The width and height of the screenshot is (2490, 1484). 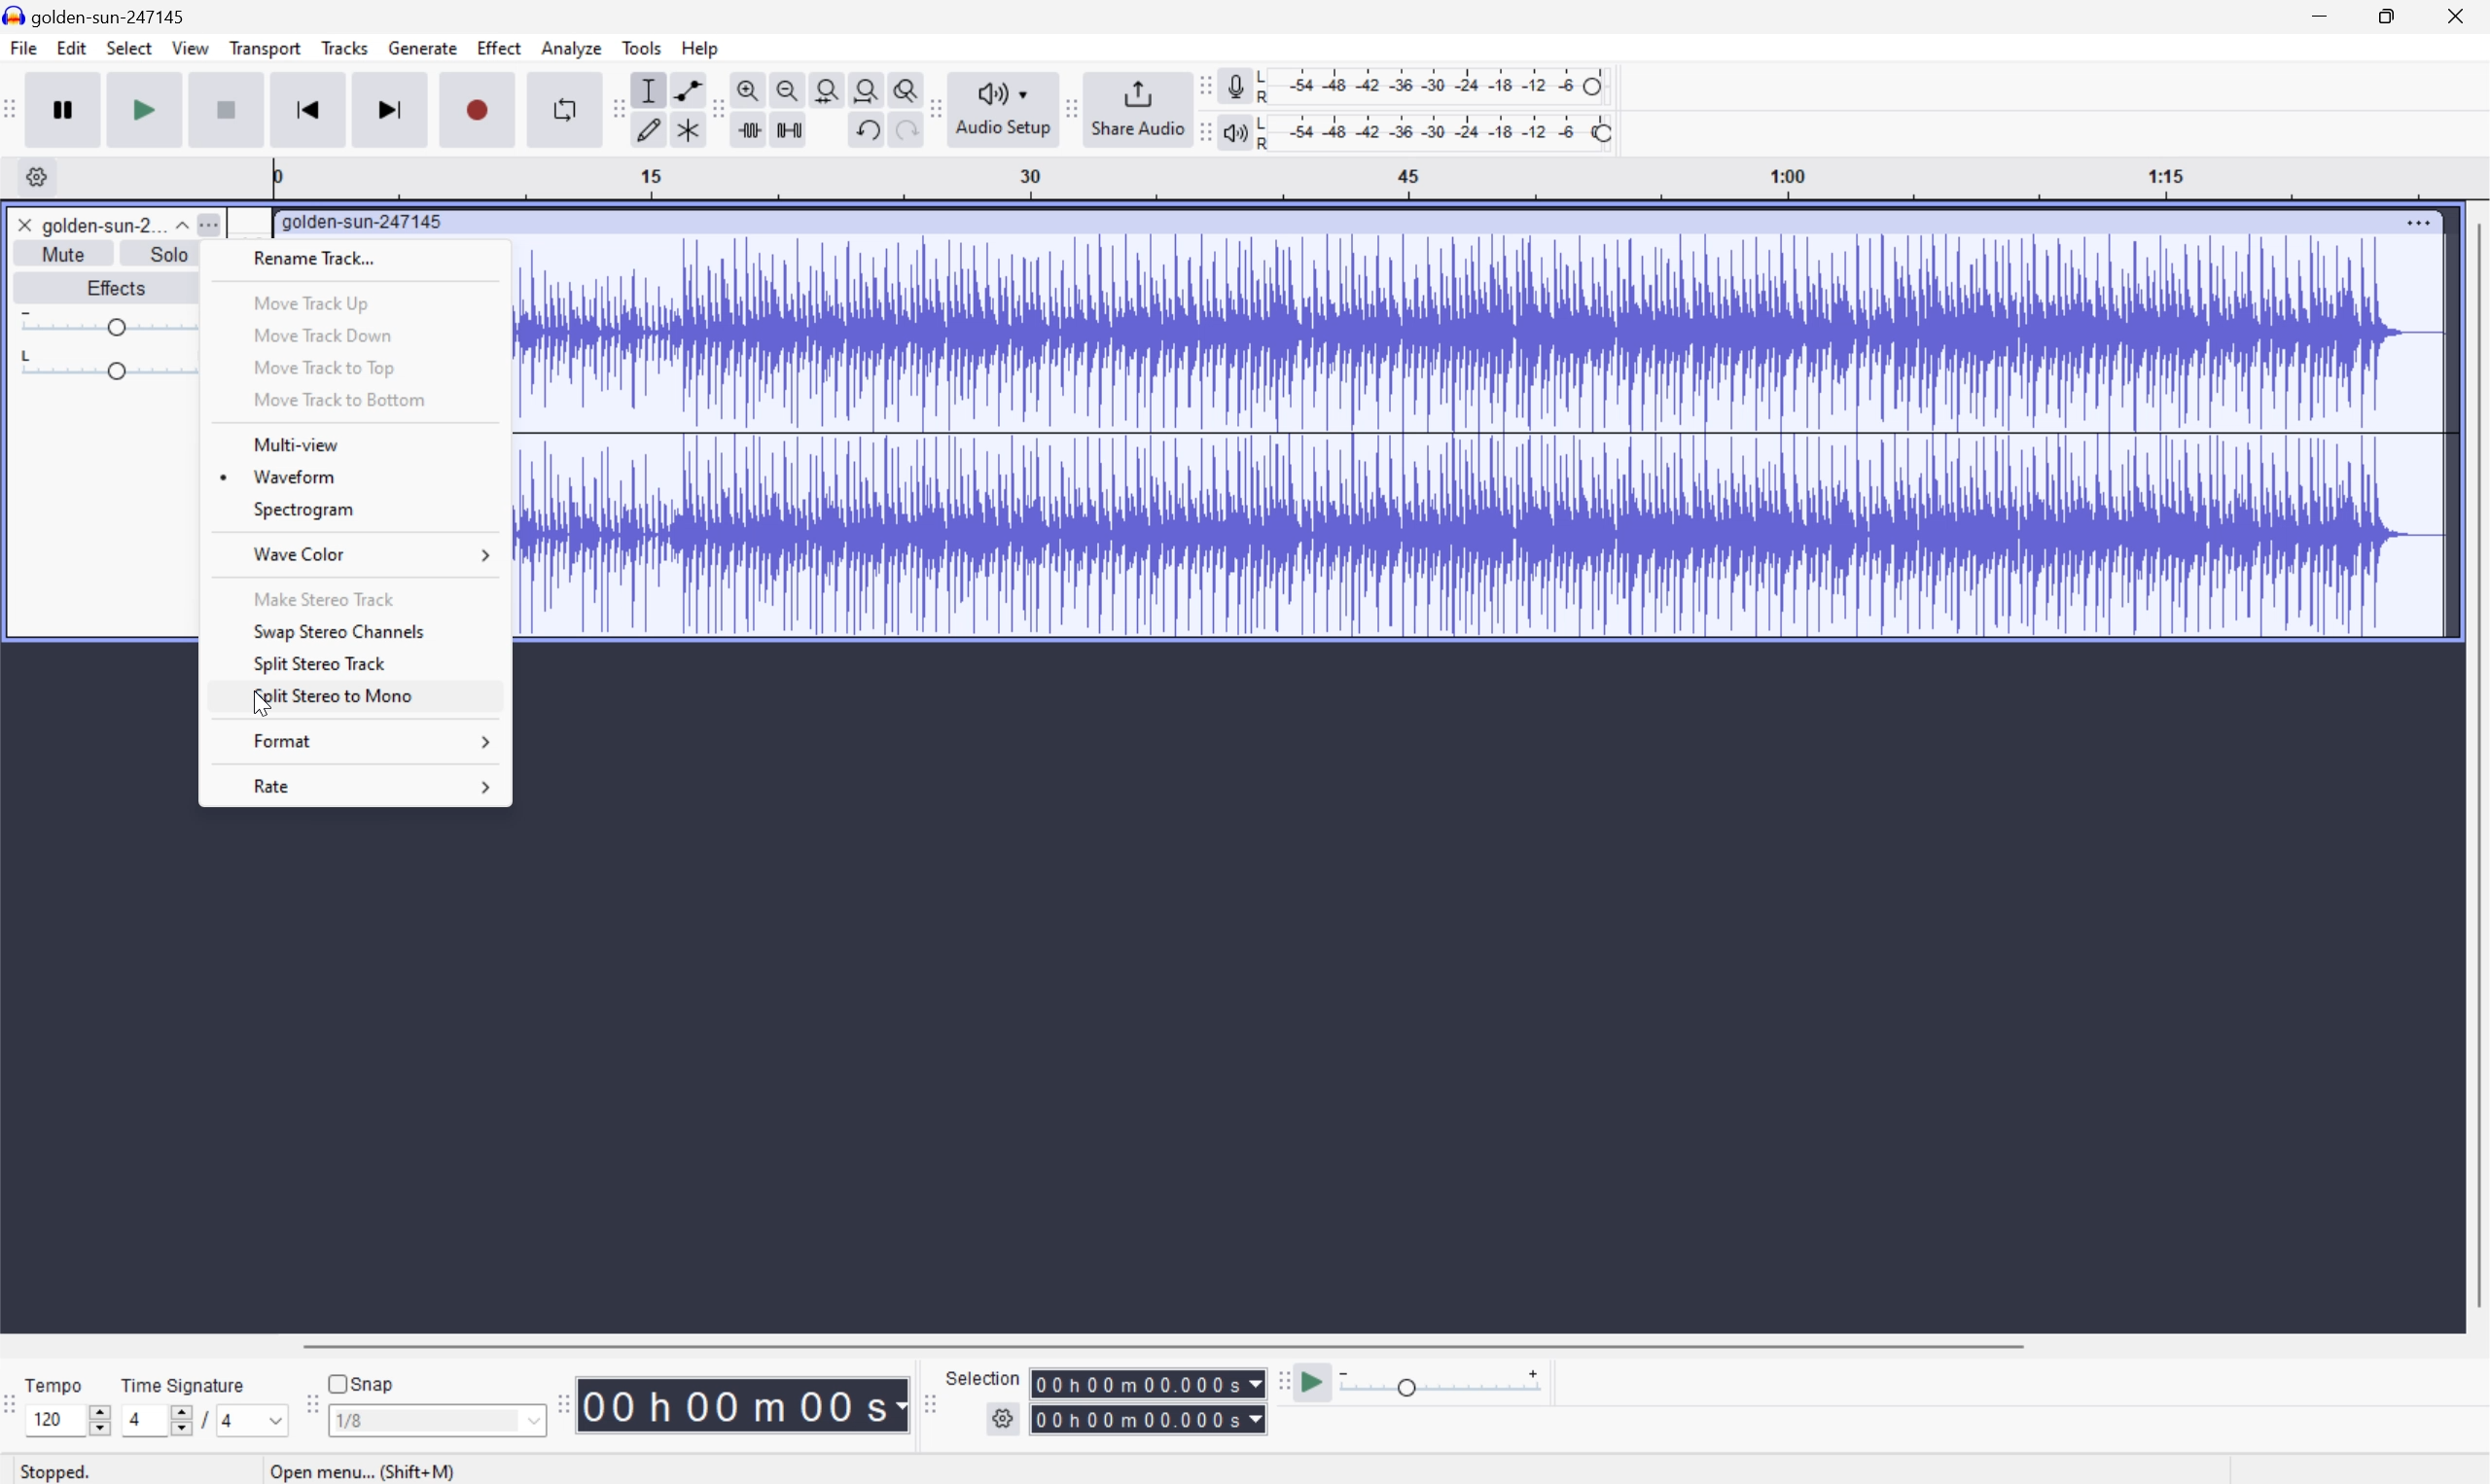 What do you see at coordinates (1477, 435) in the screenshot?
I see `Audio` at bounding box center [1477, 435].